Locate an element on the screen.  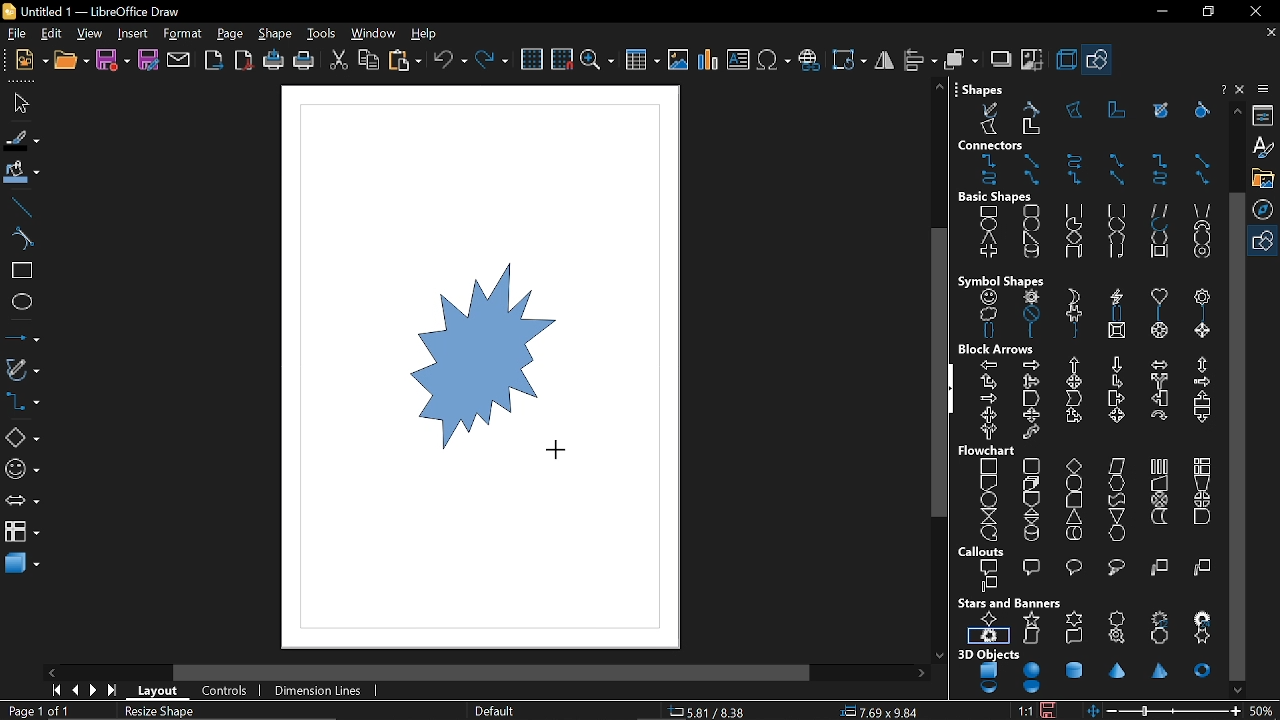
location is located at coordinates (882, 712).